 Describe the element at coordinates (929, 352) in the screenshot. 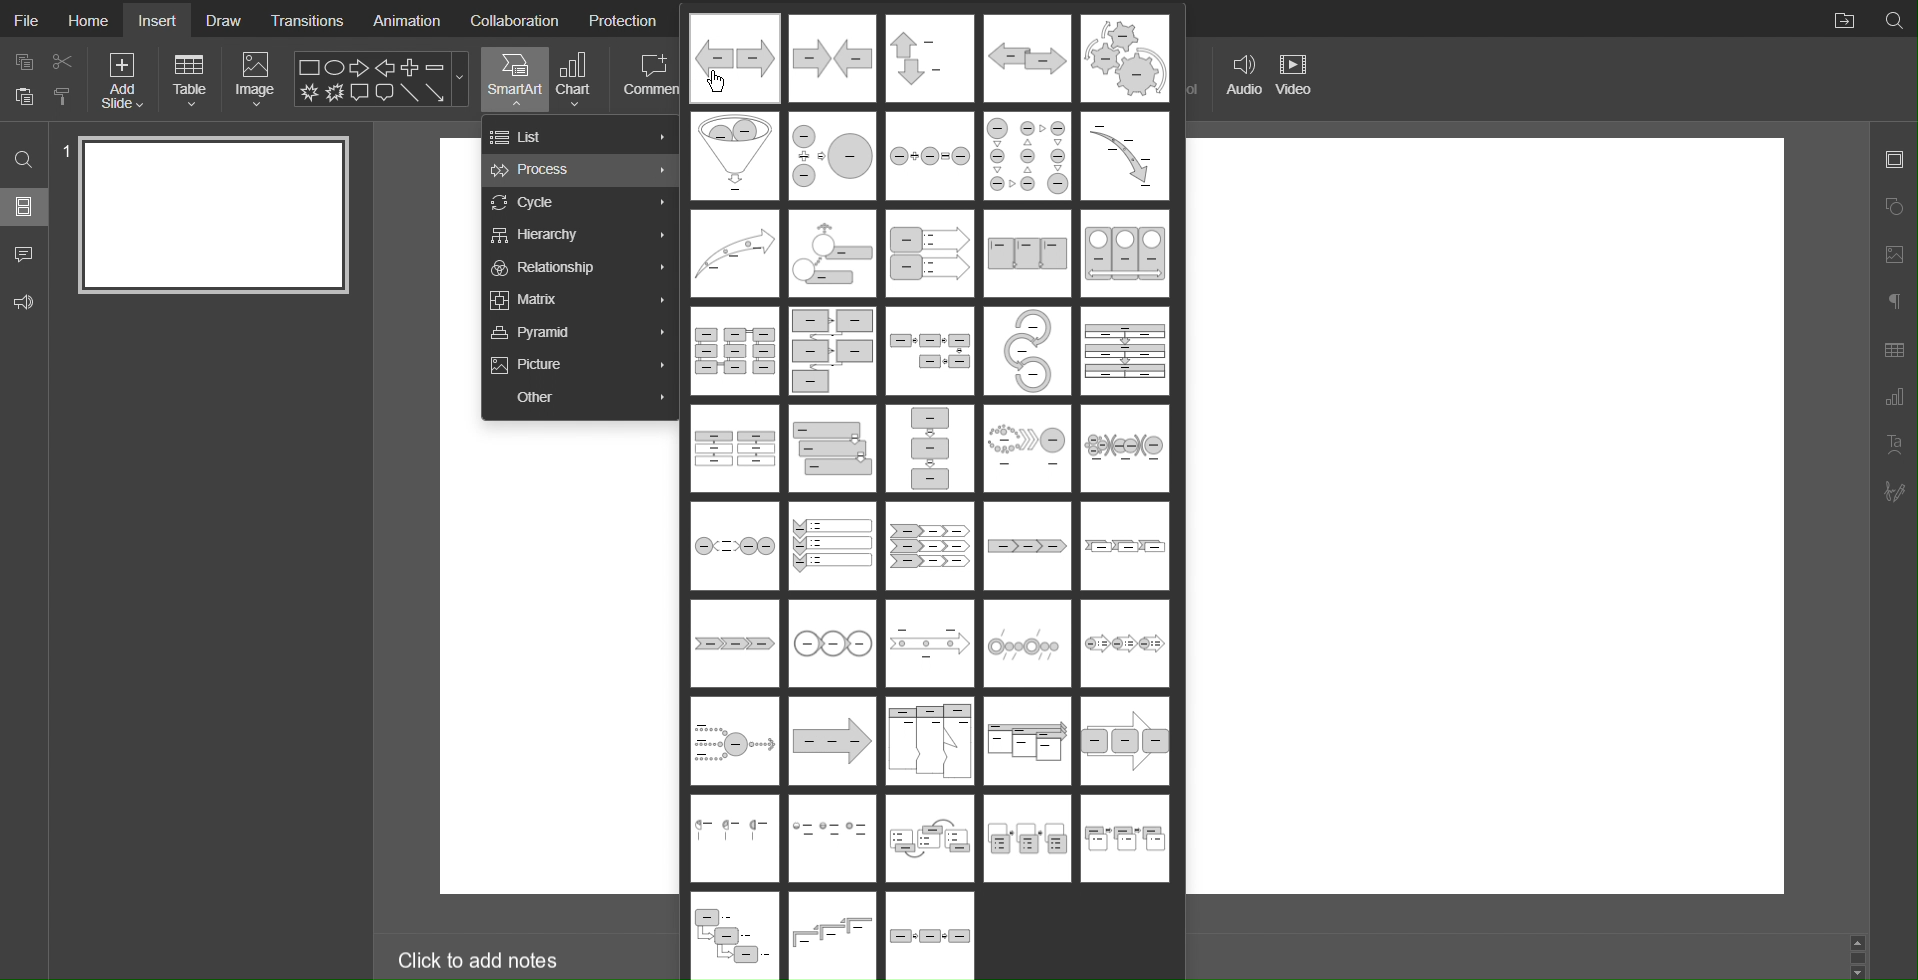

I see `Process Template 16-20` at that location.